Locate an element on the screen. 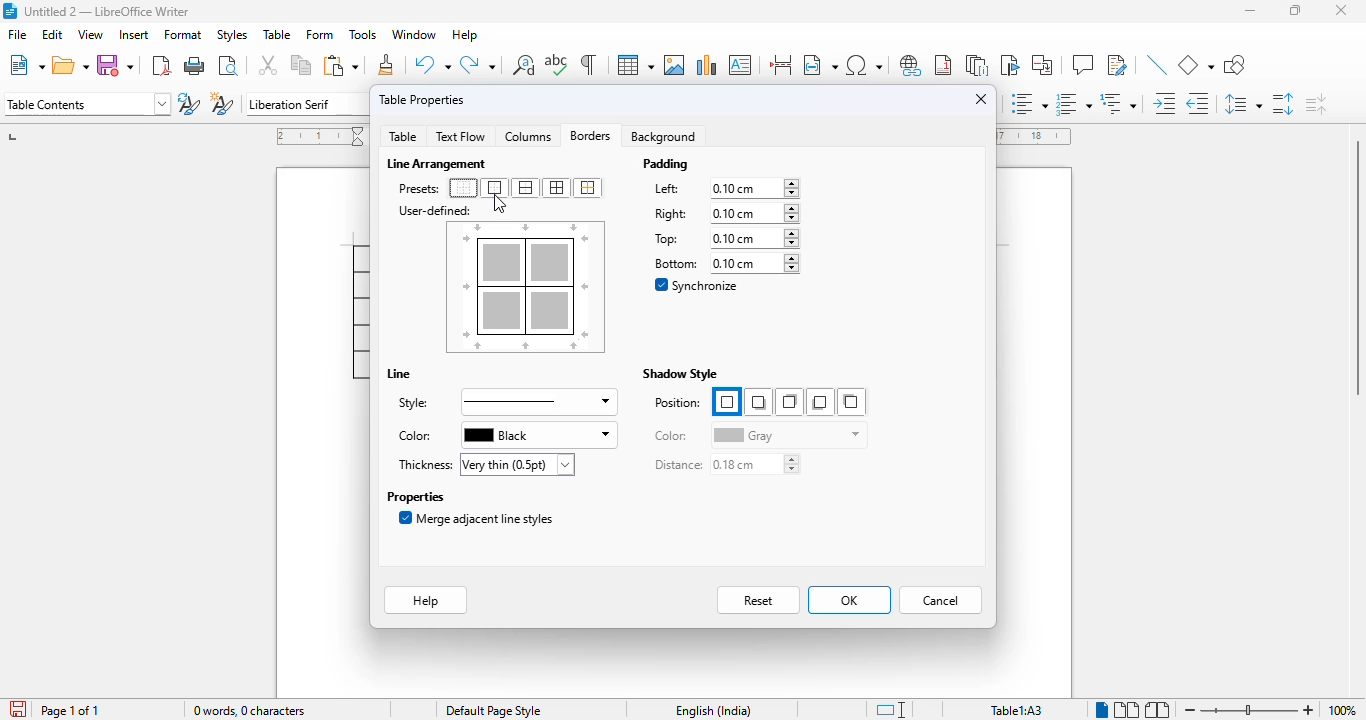  insert image is located at coordinates (674, 64).